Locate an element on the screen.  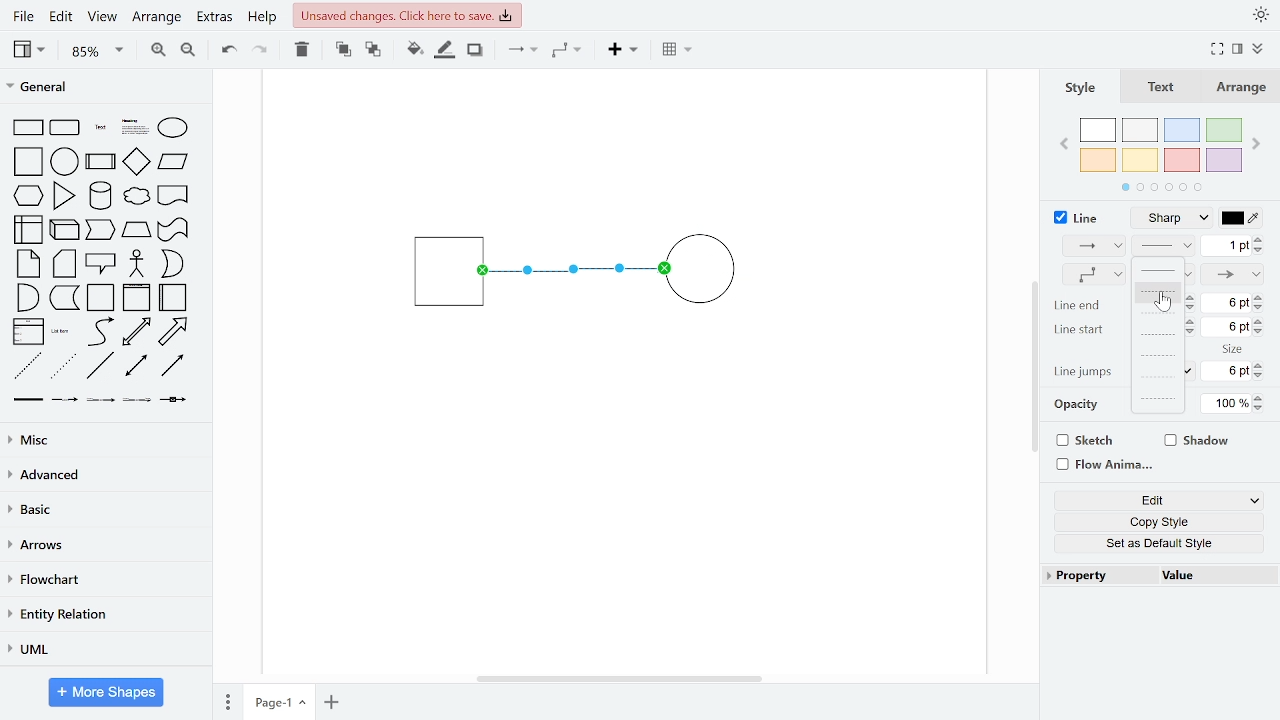
pages is located at coordinates (226, 699).